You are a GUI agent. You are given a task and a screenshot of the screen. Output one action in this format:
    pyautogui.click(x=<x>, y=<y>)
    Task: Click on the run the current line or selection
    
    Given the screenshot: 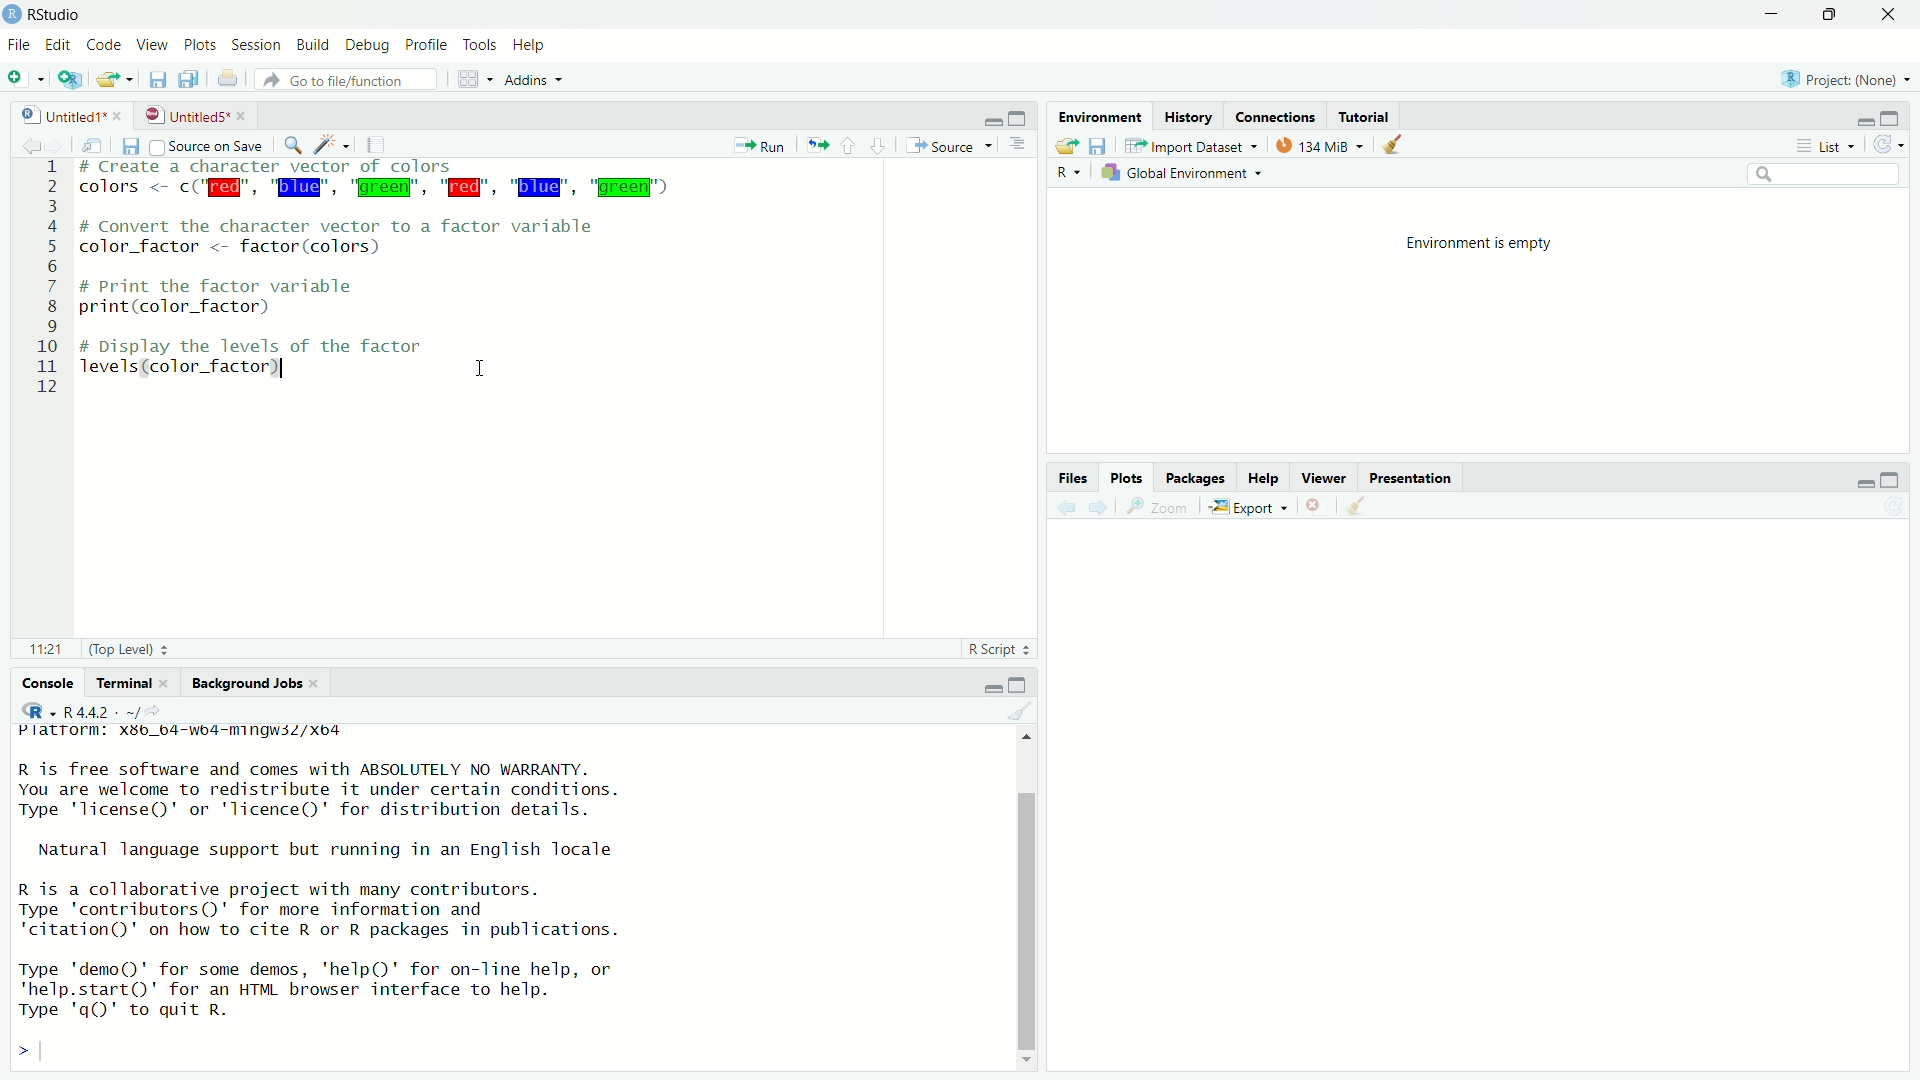 What is the action you would take?
    pyautogui.click(x=760, y=145)
    